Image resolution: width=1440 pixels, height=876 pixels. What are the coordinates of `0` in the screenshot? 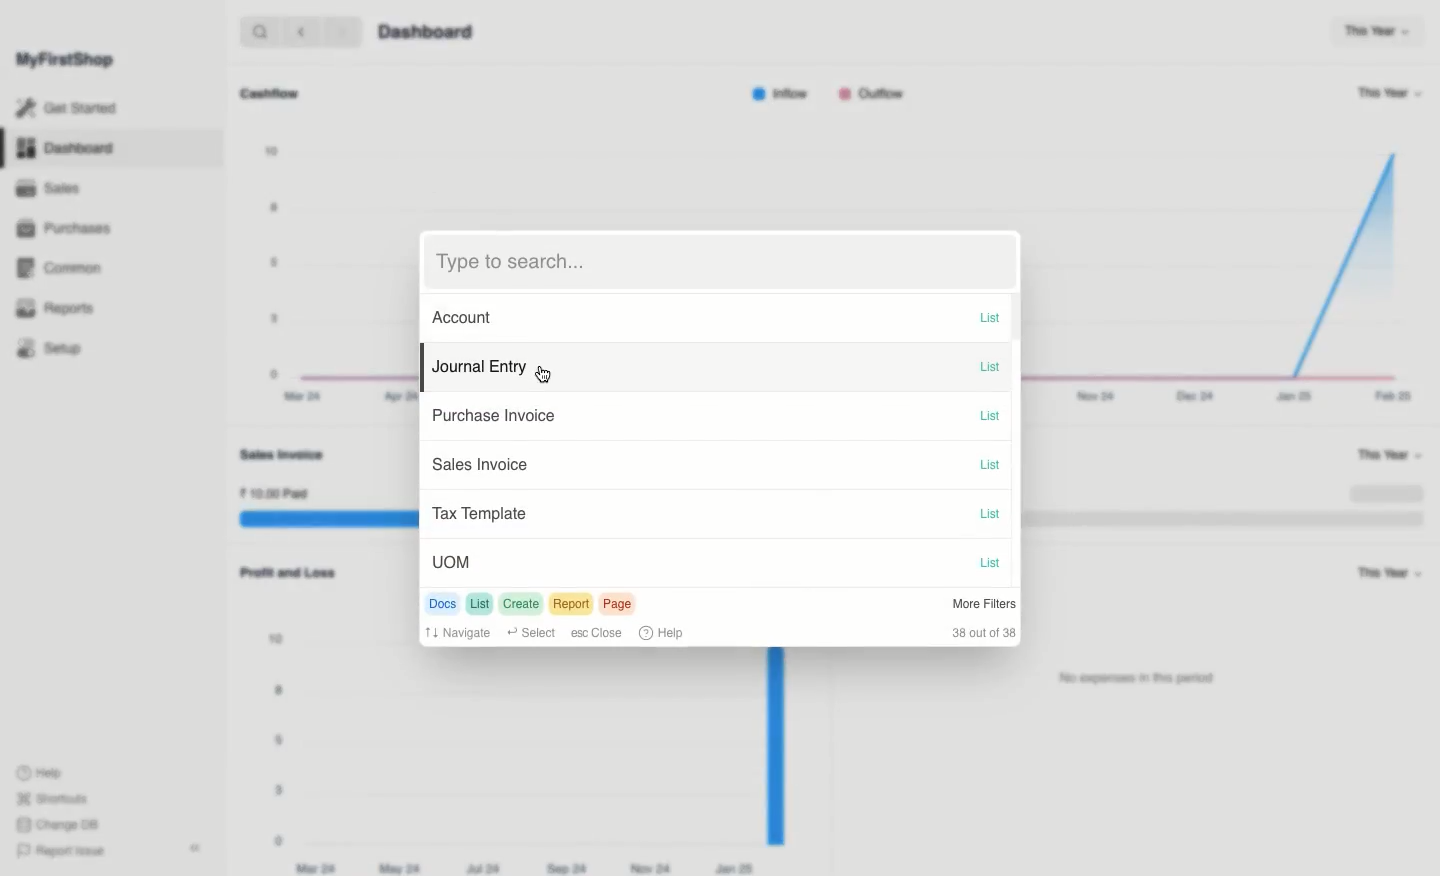 It's located at (272, 372).